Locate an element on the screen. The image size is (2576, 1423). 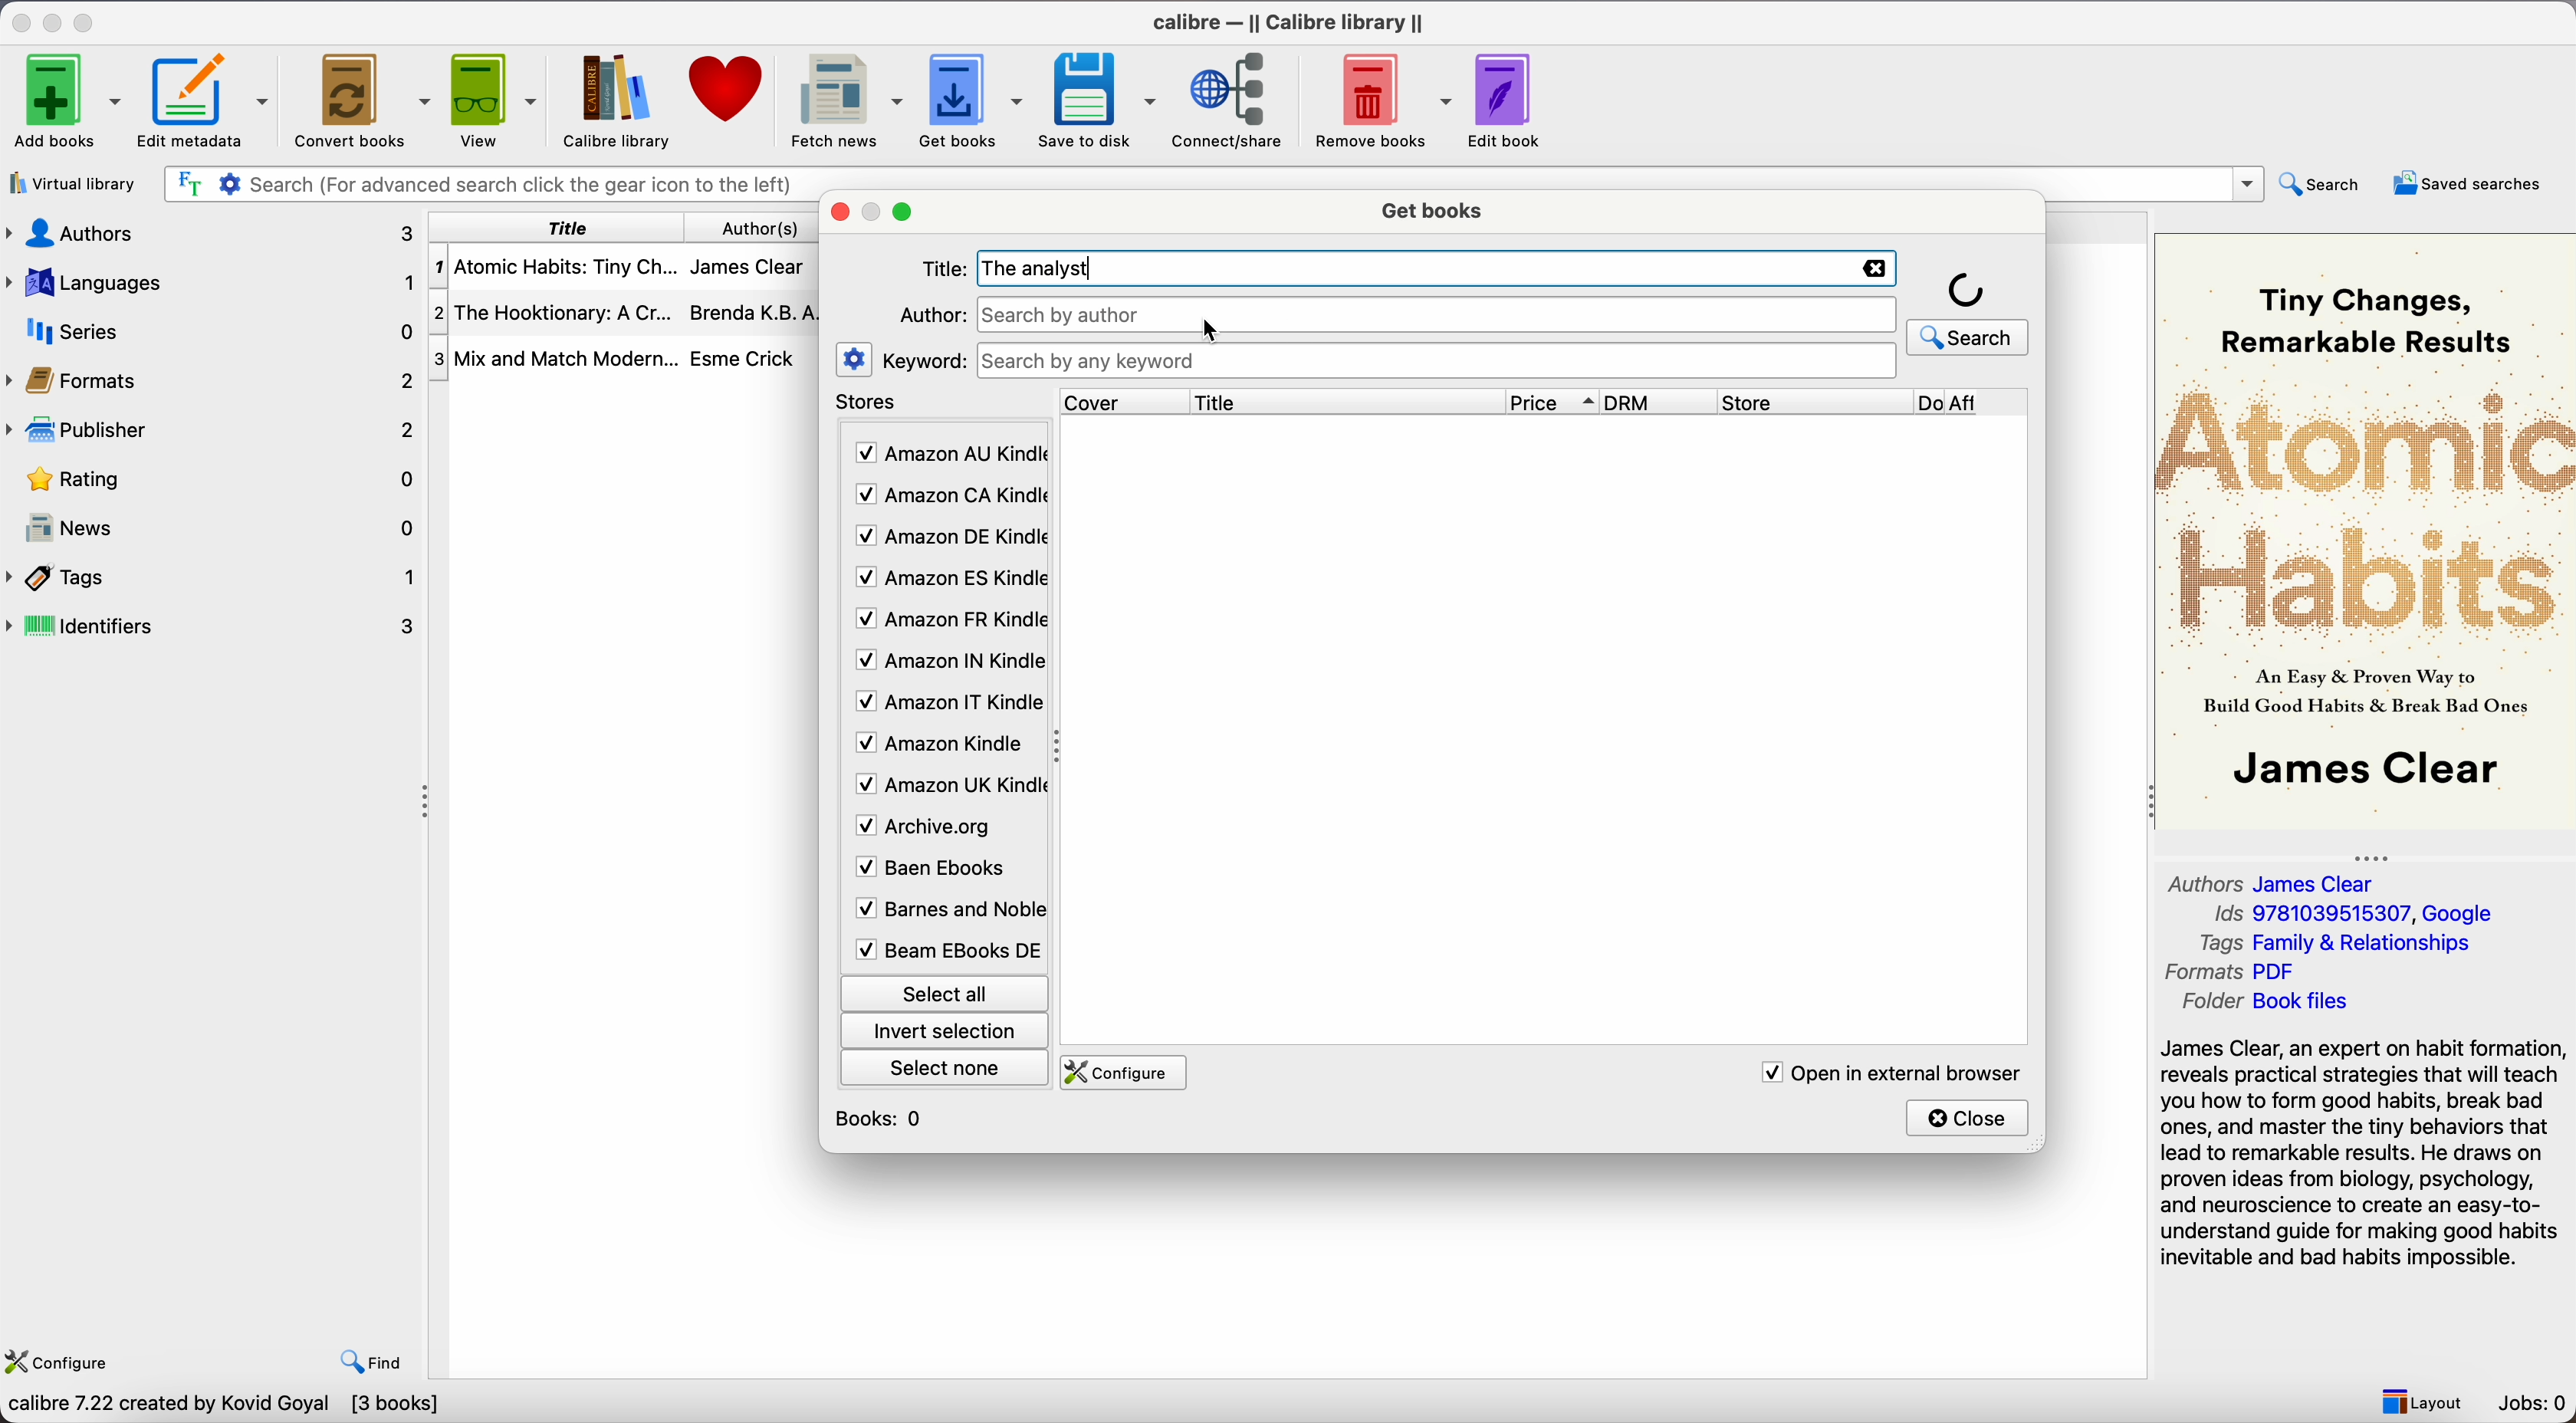
formats is located at coordinates (216, 381).